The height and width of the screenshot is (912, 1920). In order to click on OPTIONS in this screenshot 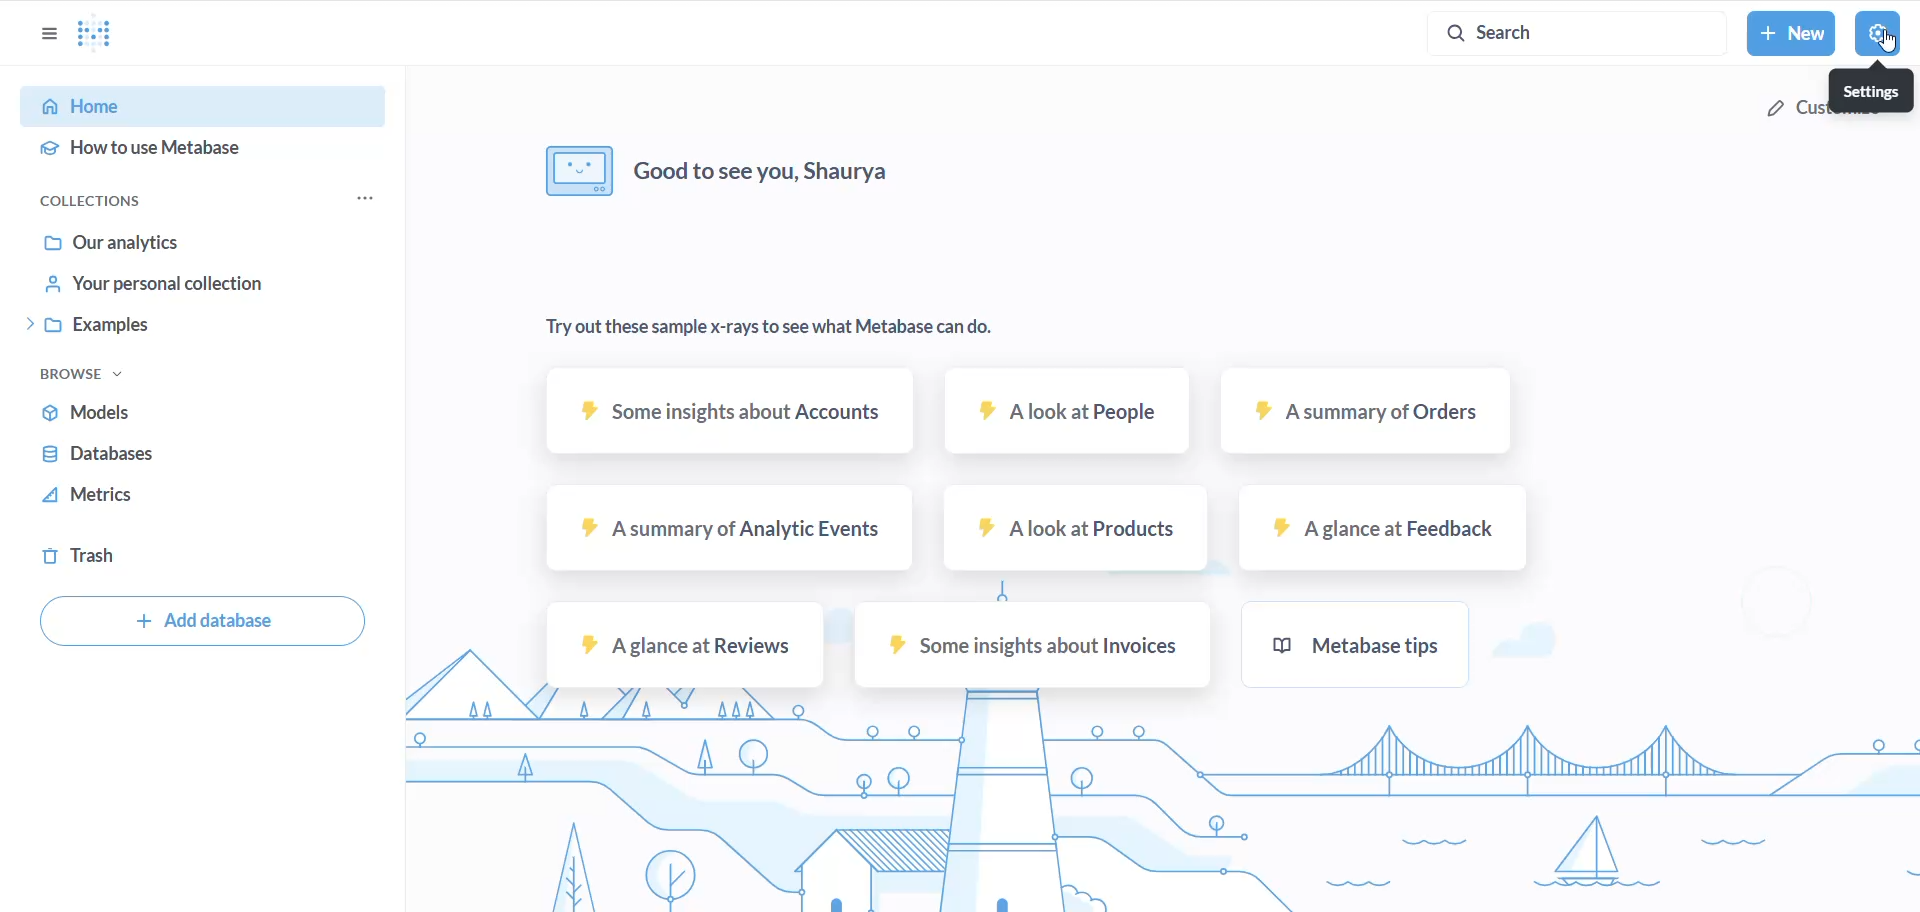, I will do `click(46, 33)`.